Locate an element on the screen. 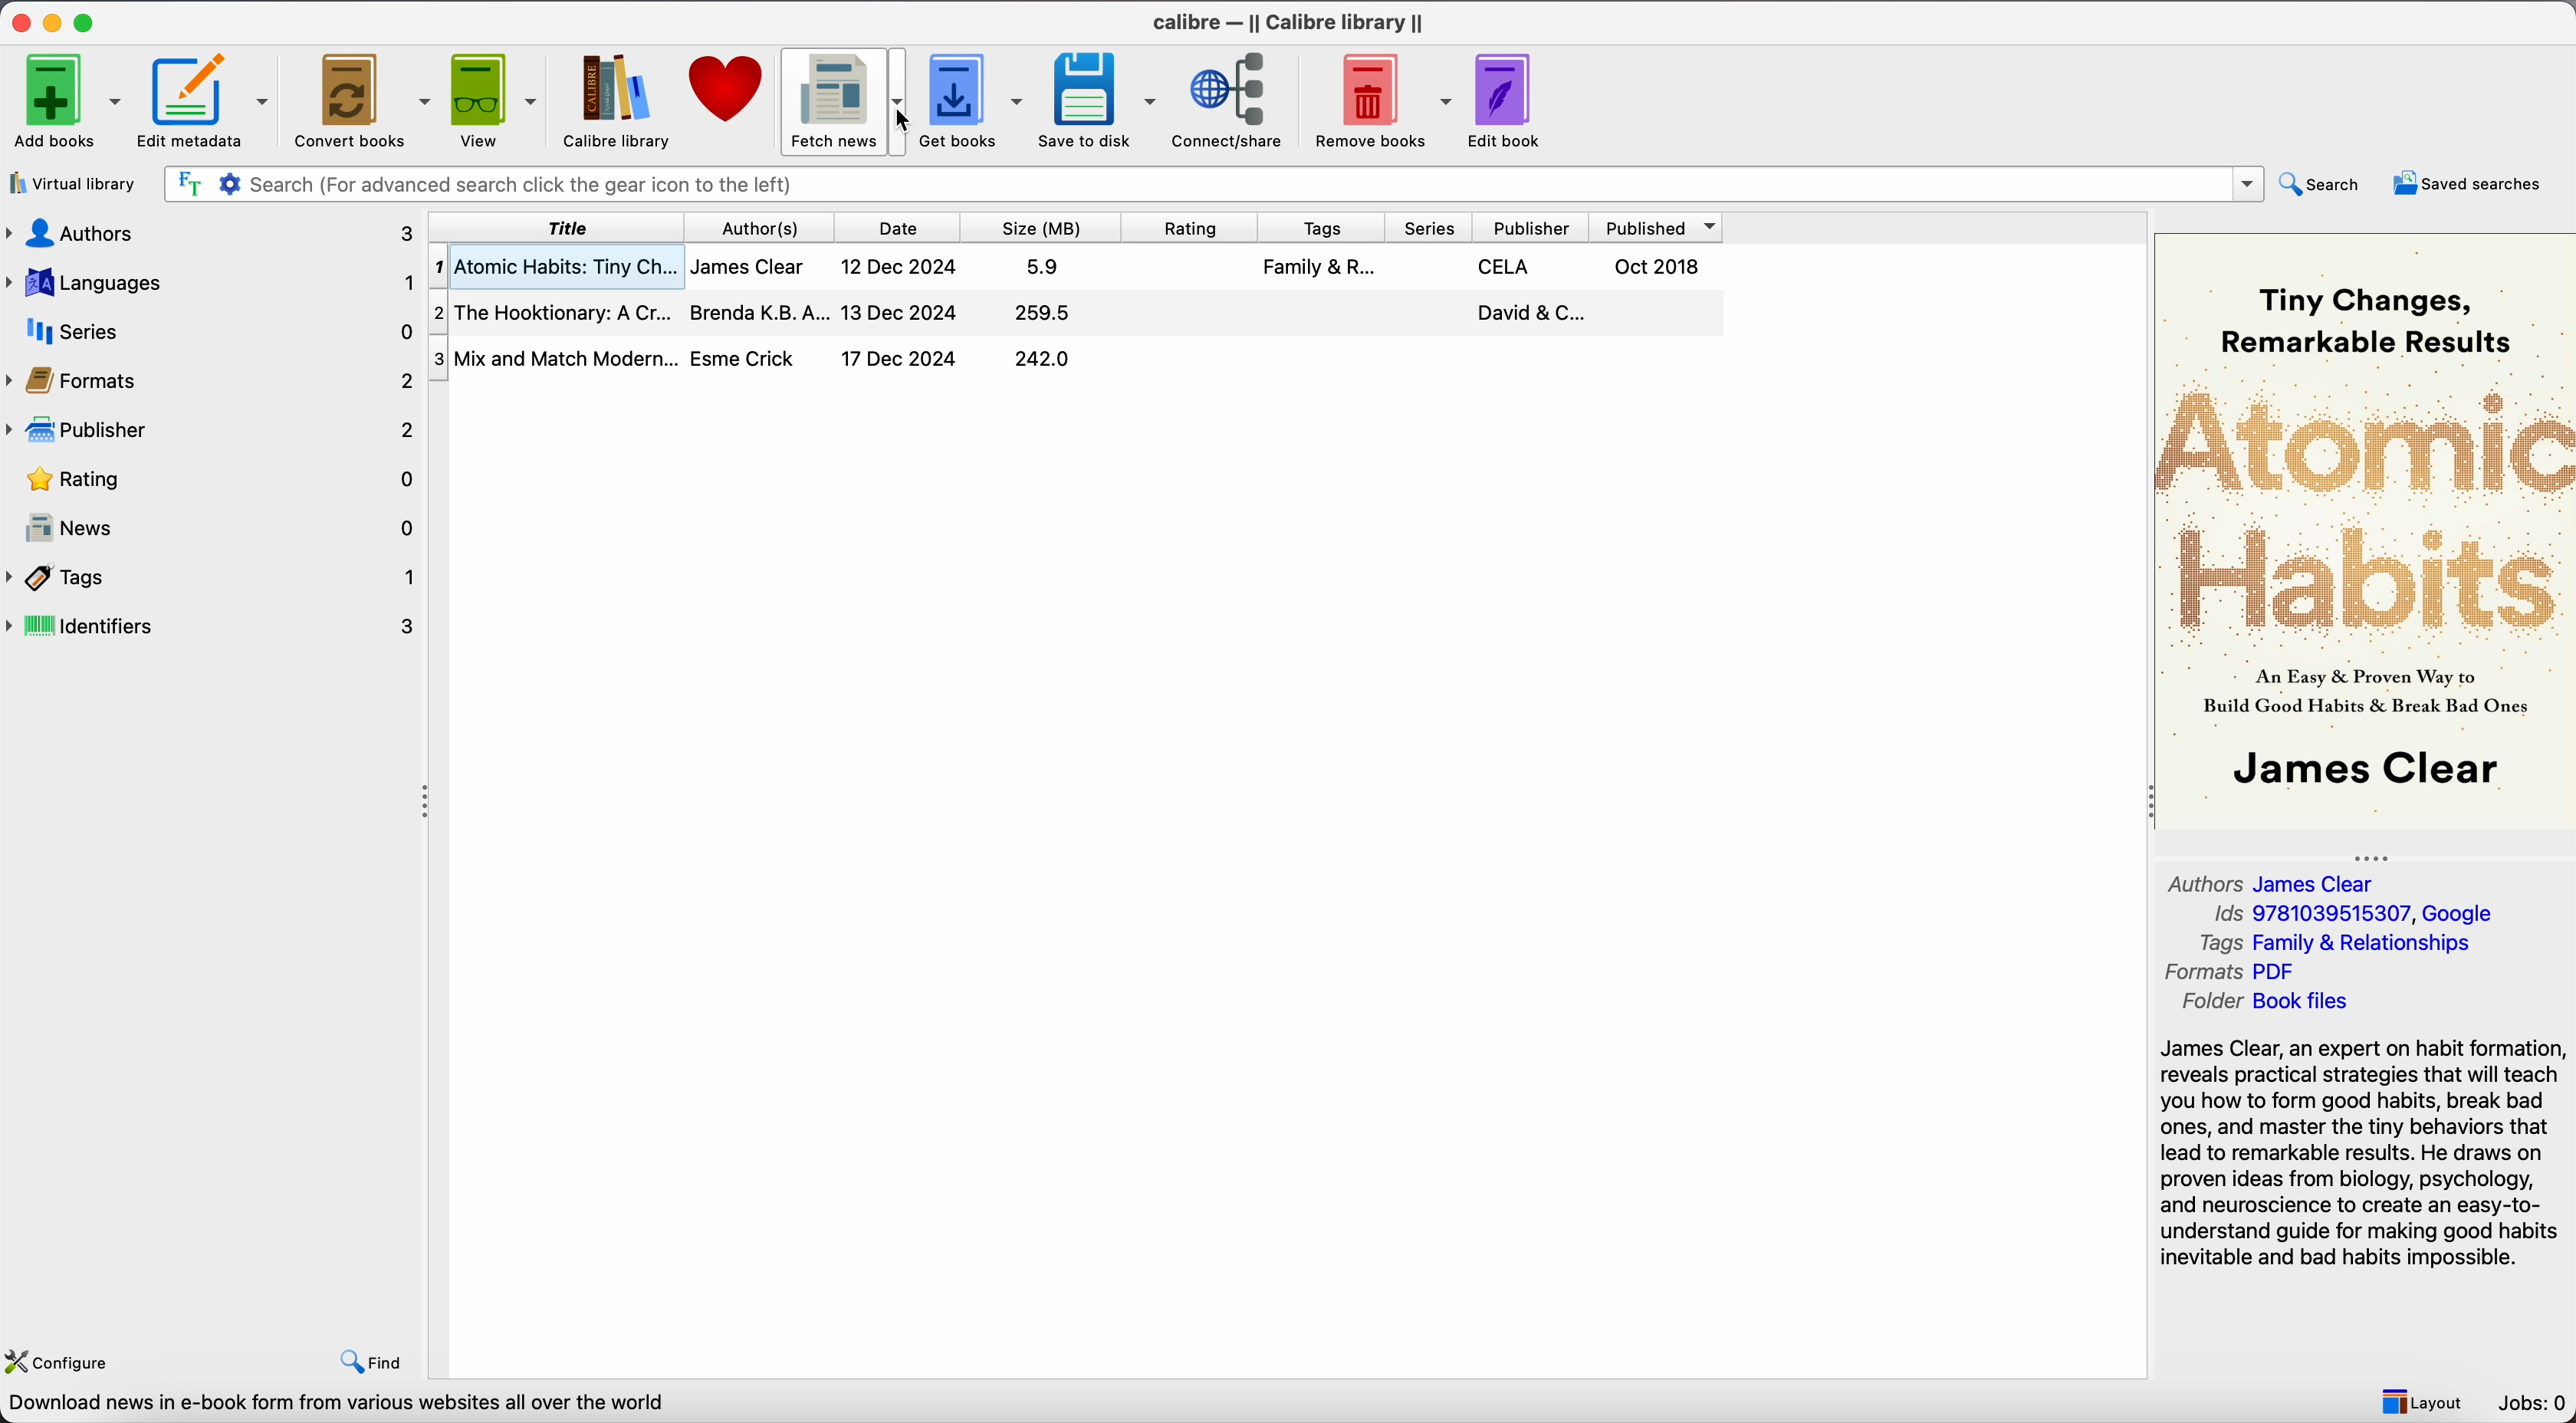 The width and height of the screenshot is (2576, 1423). Edit metadata is located at coordinates (206, 100).